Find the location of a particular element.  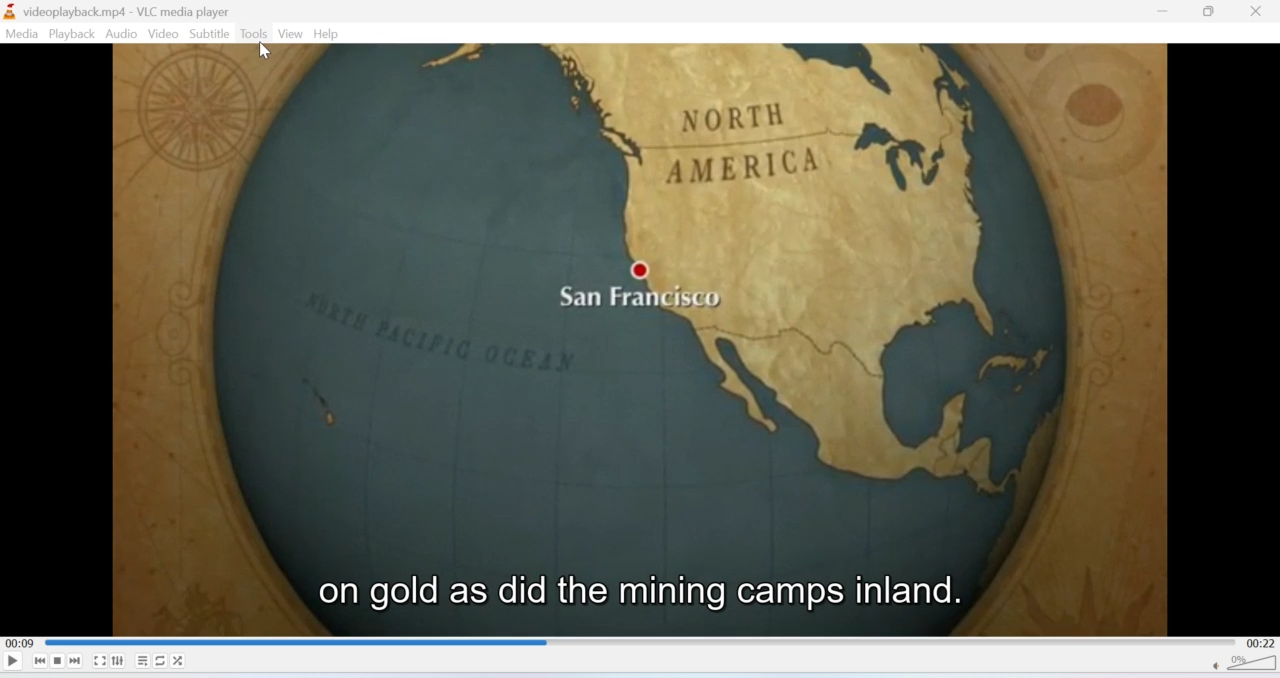

Tools is located at coordinates (254, 34).